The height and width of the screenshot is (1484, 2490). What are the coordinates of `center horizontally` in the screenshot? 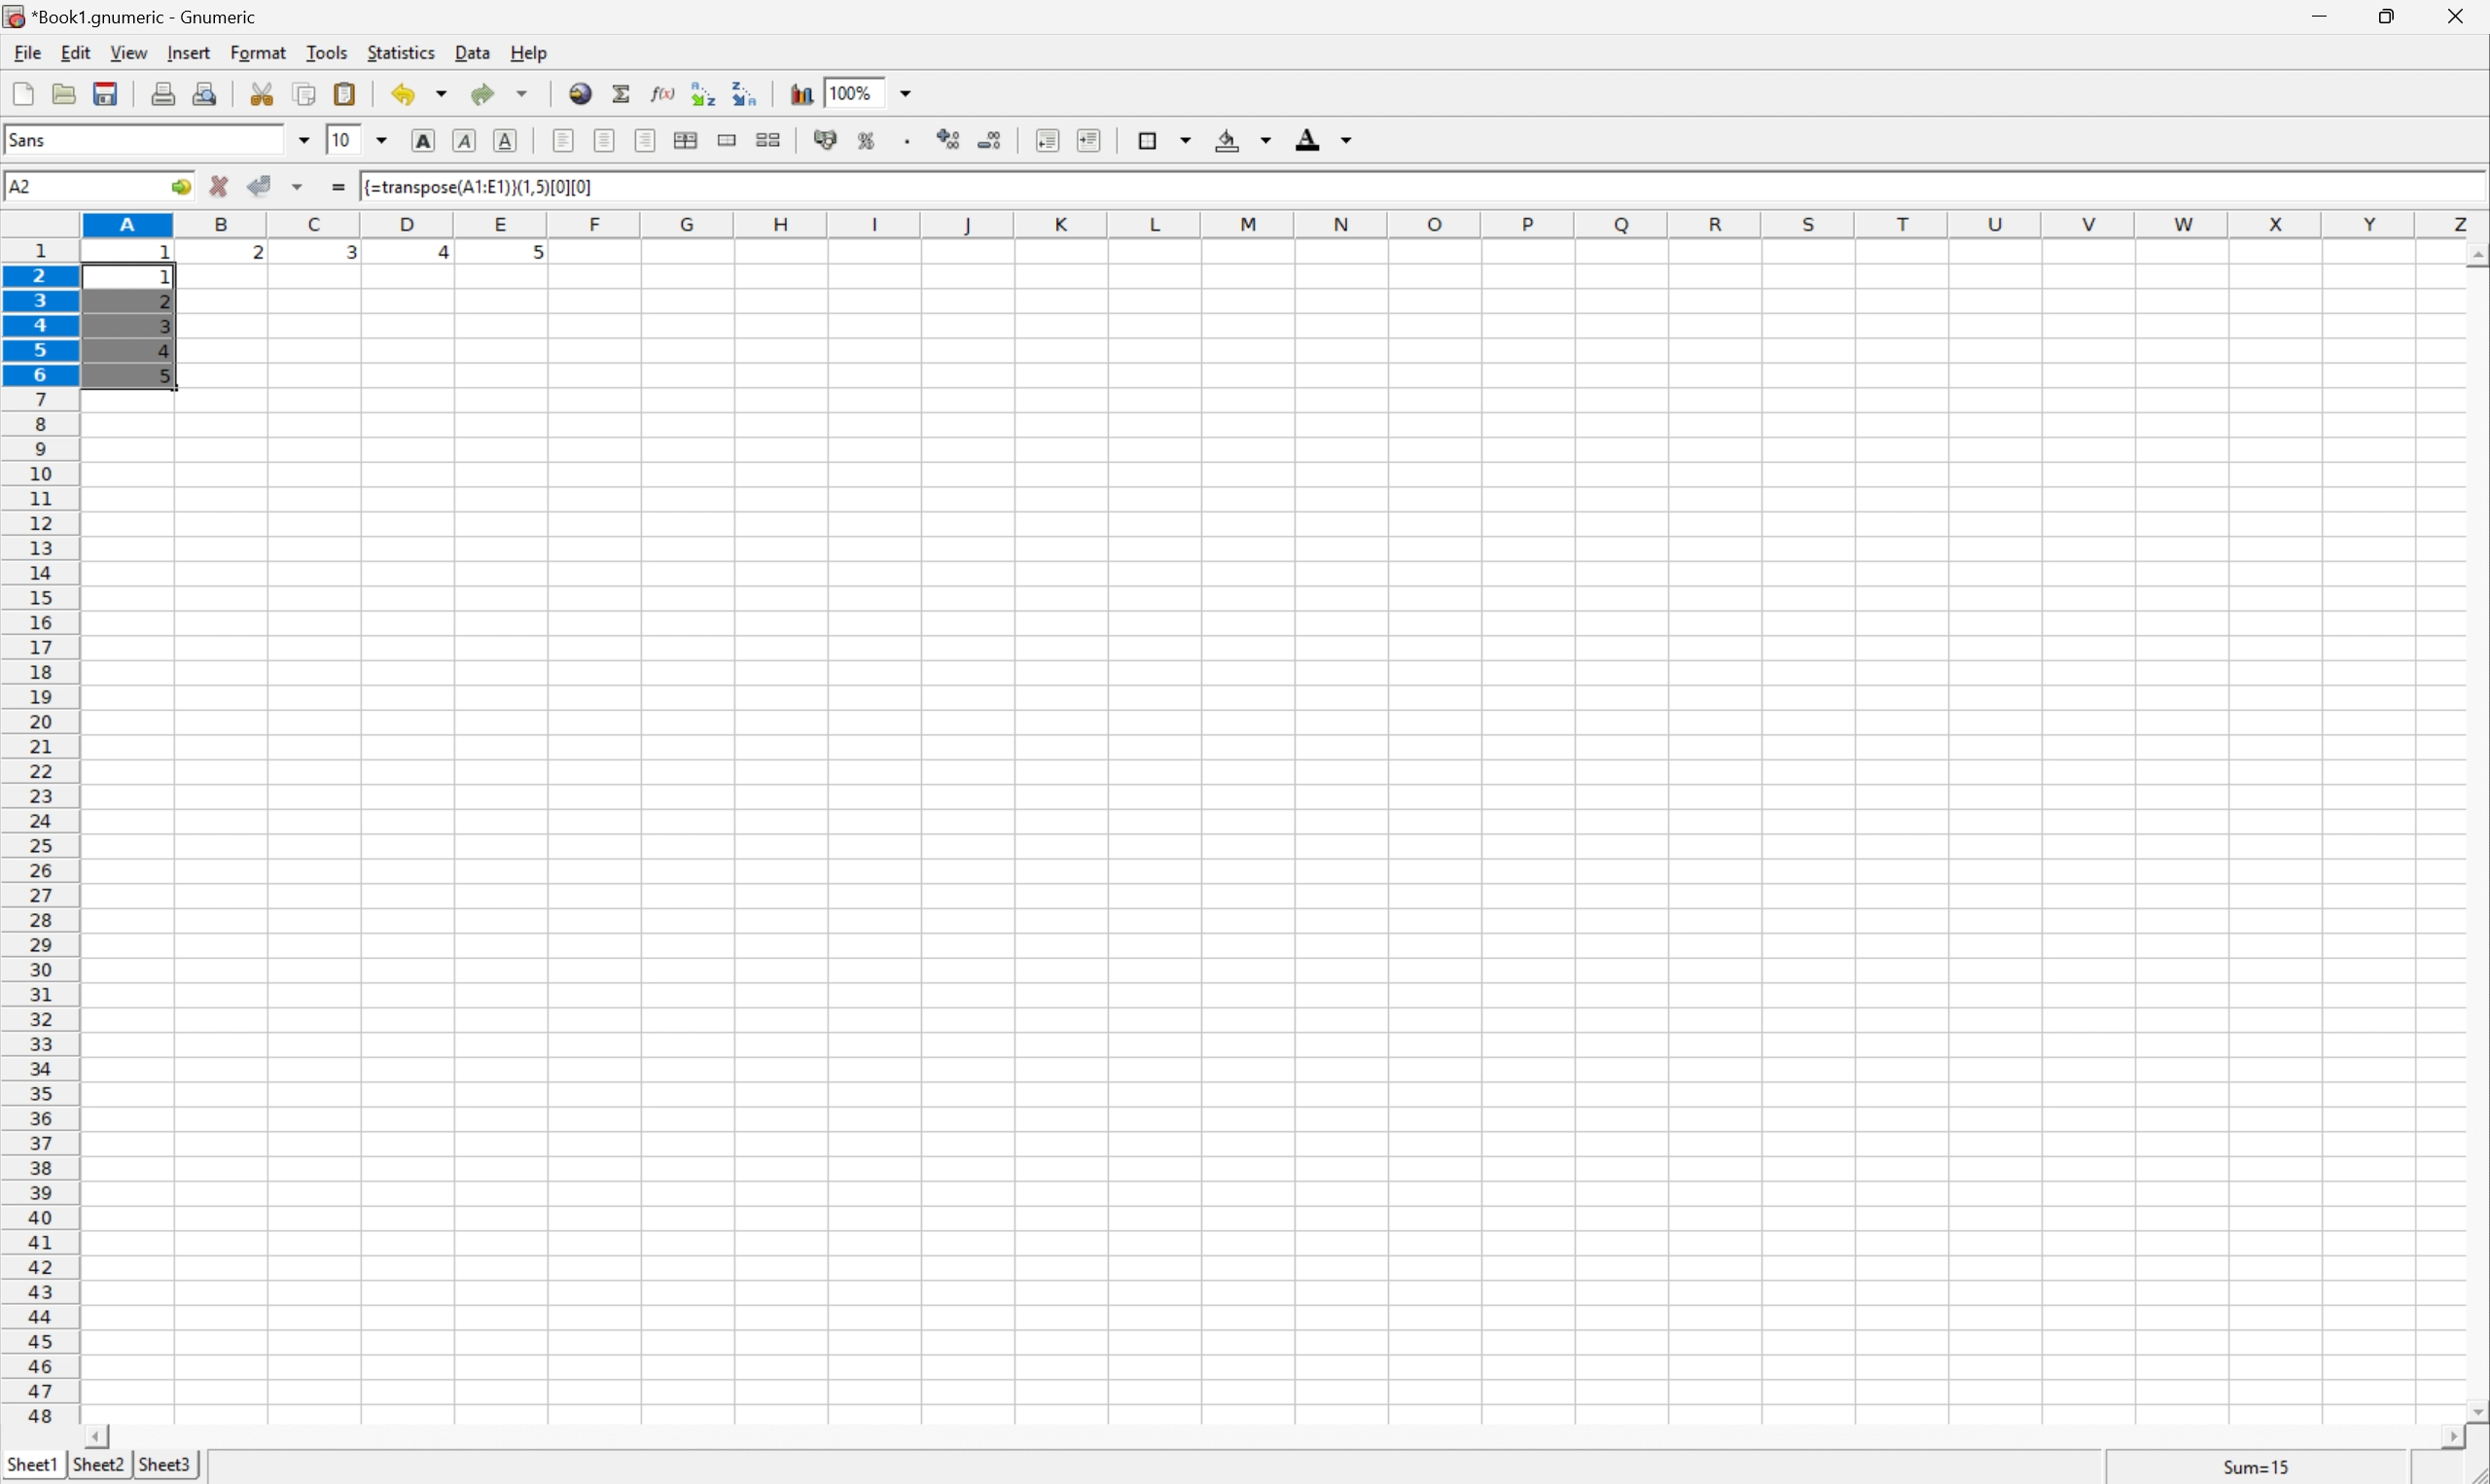 It's located at (687, 140).